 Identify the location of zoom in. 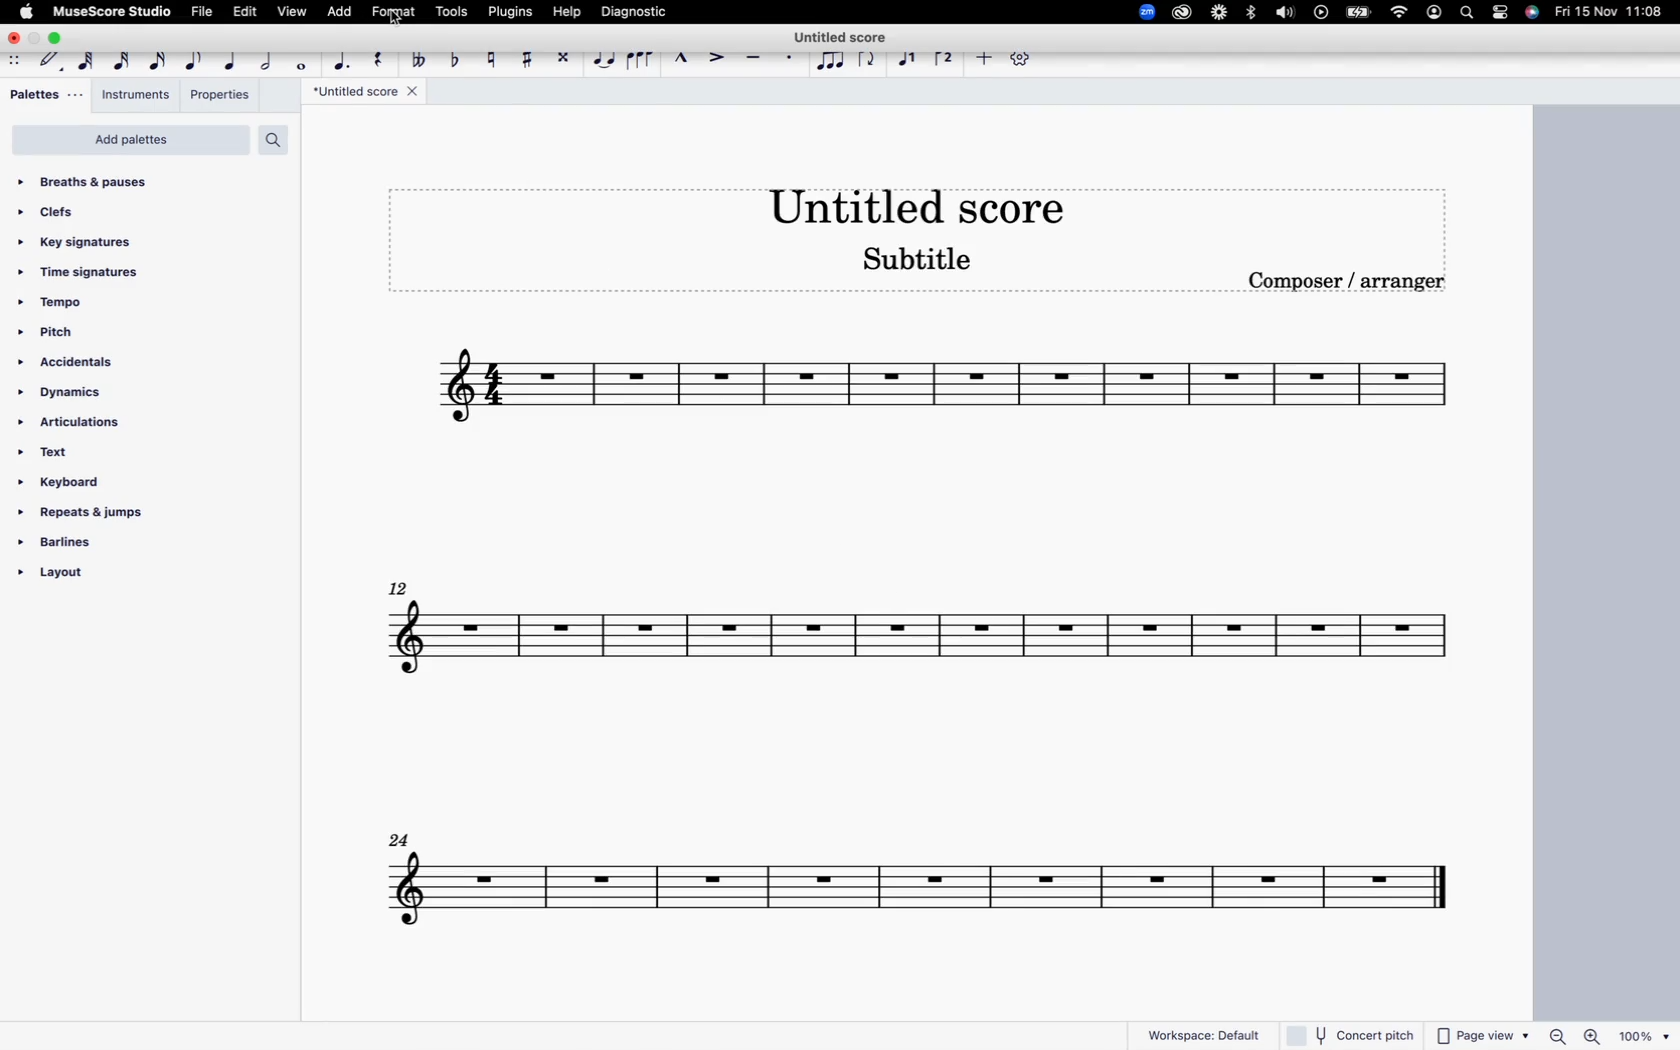
(1597, 1034).